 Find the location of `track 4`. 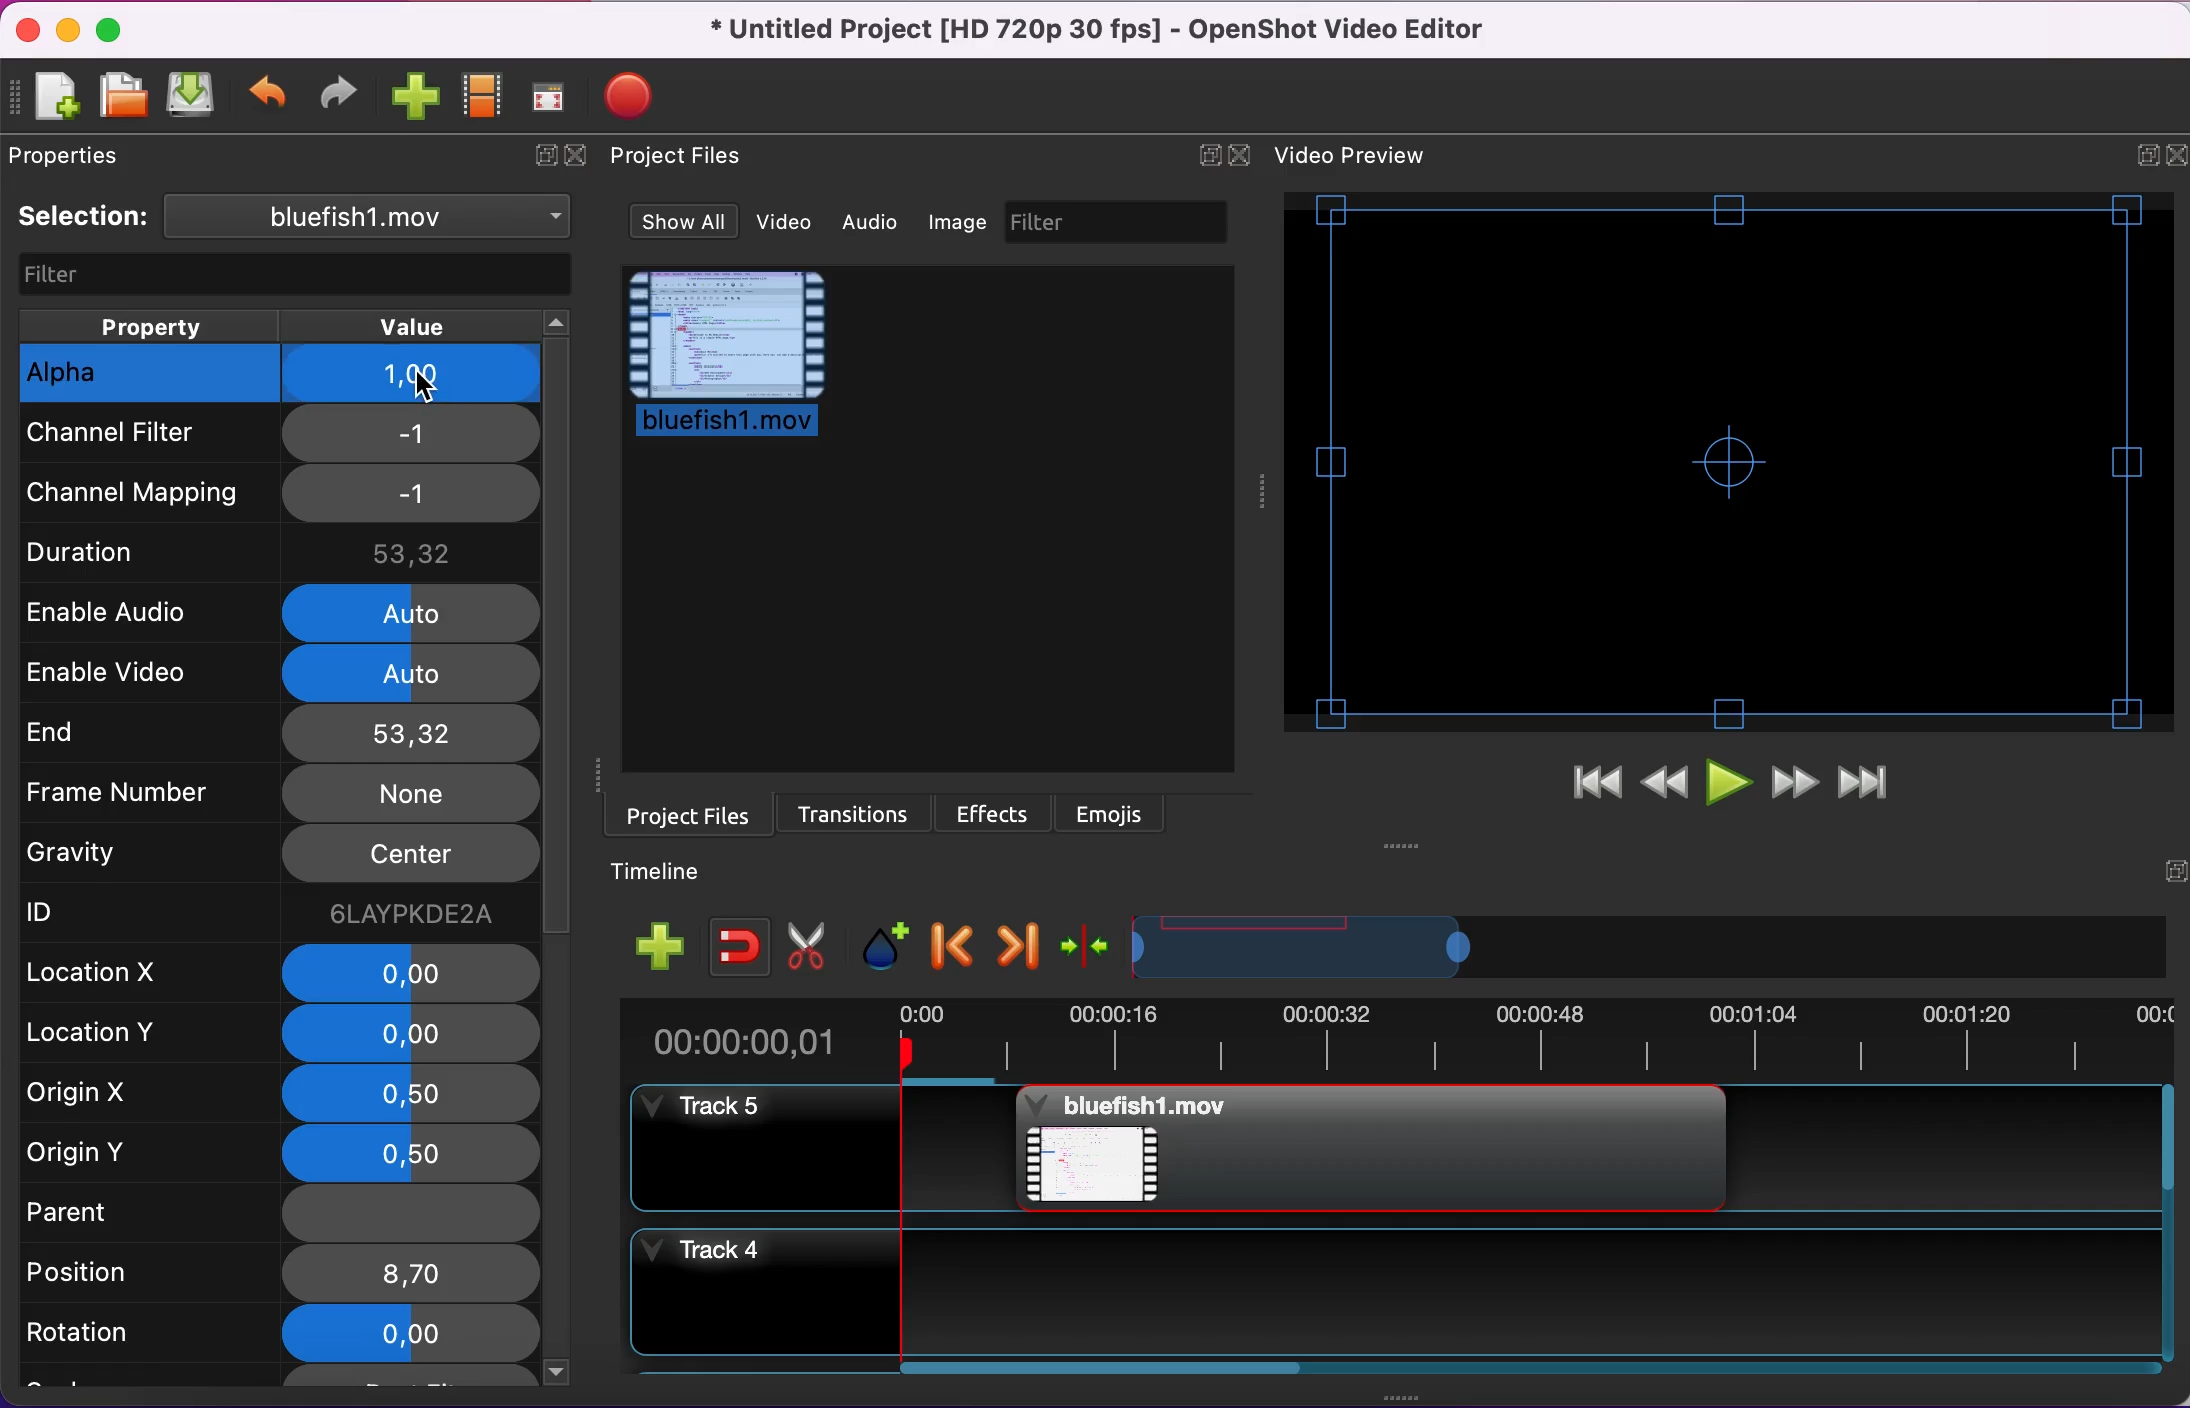

track 4 is located at coordinates (1392, 1291).